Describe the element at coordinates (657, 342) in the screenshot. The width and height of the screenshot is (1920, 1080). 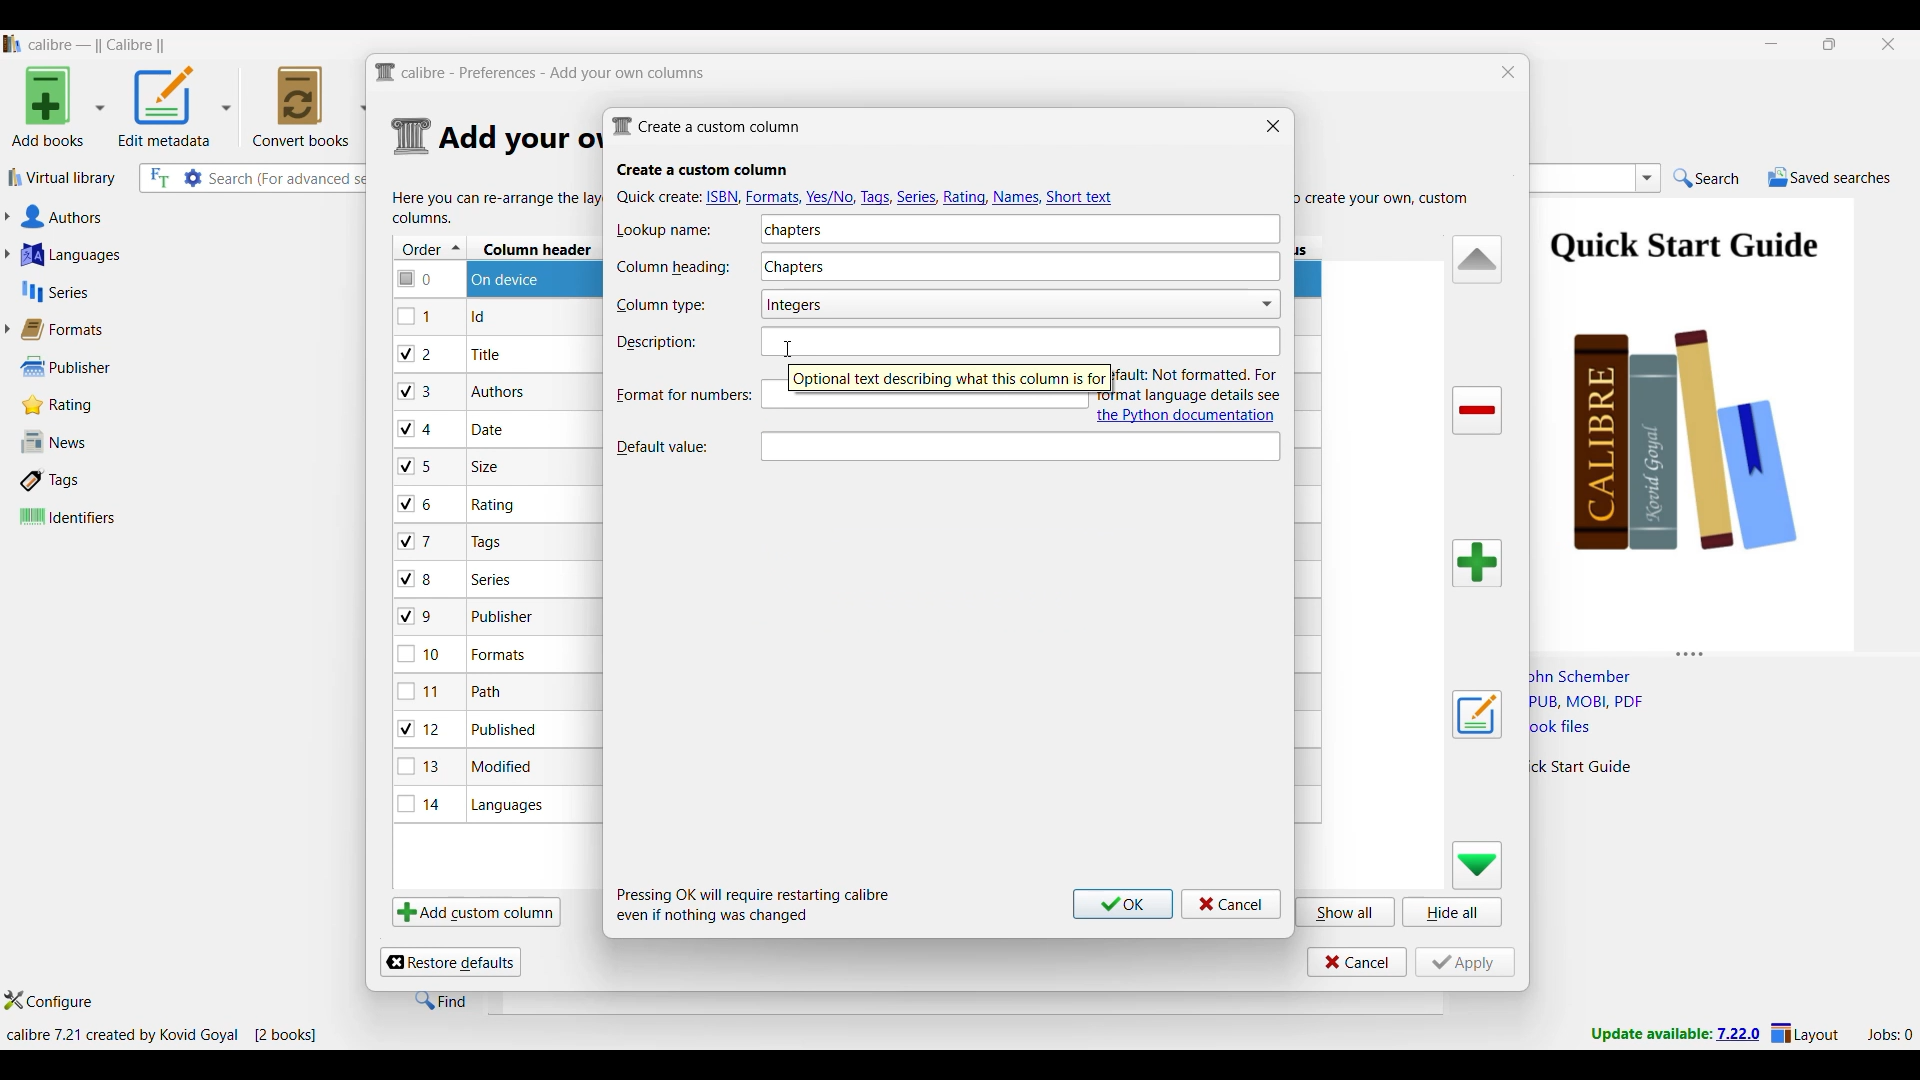
I see `Indicates description text box` at that location.